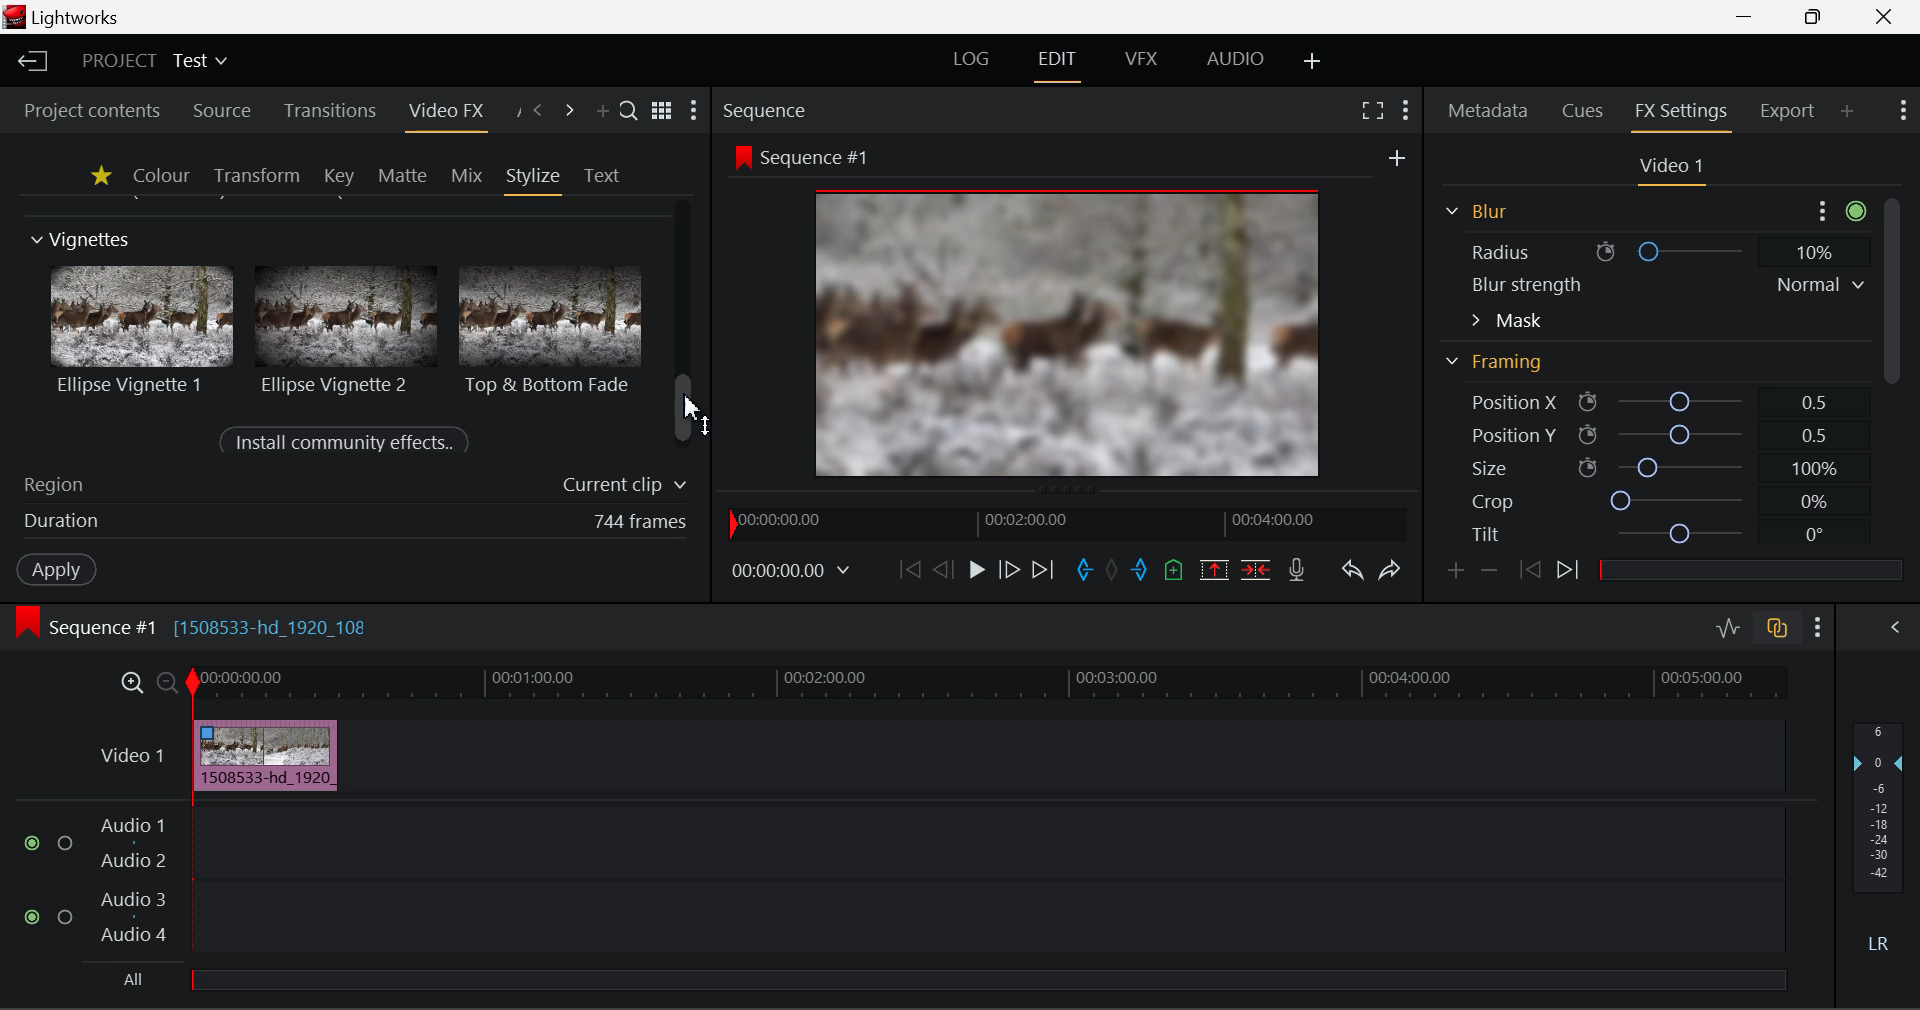 The height and width of the screenshot is (1010, 1920). Describe the element at coordinates (534, 175) in the screenshot. I see `Stylize Panel Open` at that location.